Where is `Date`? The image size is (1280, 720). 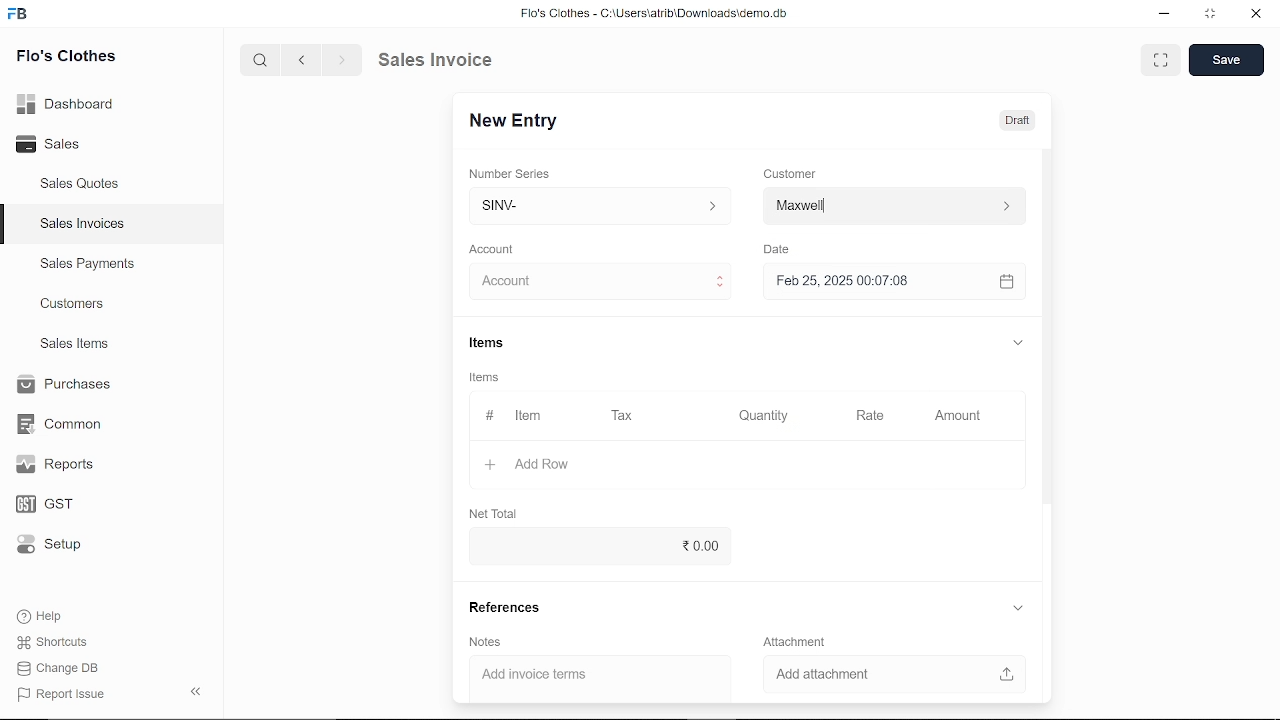 Date is located at coordinates (780, 249).